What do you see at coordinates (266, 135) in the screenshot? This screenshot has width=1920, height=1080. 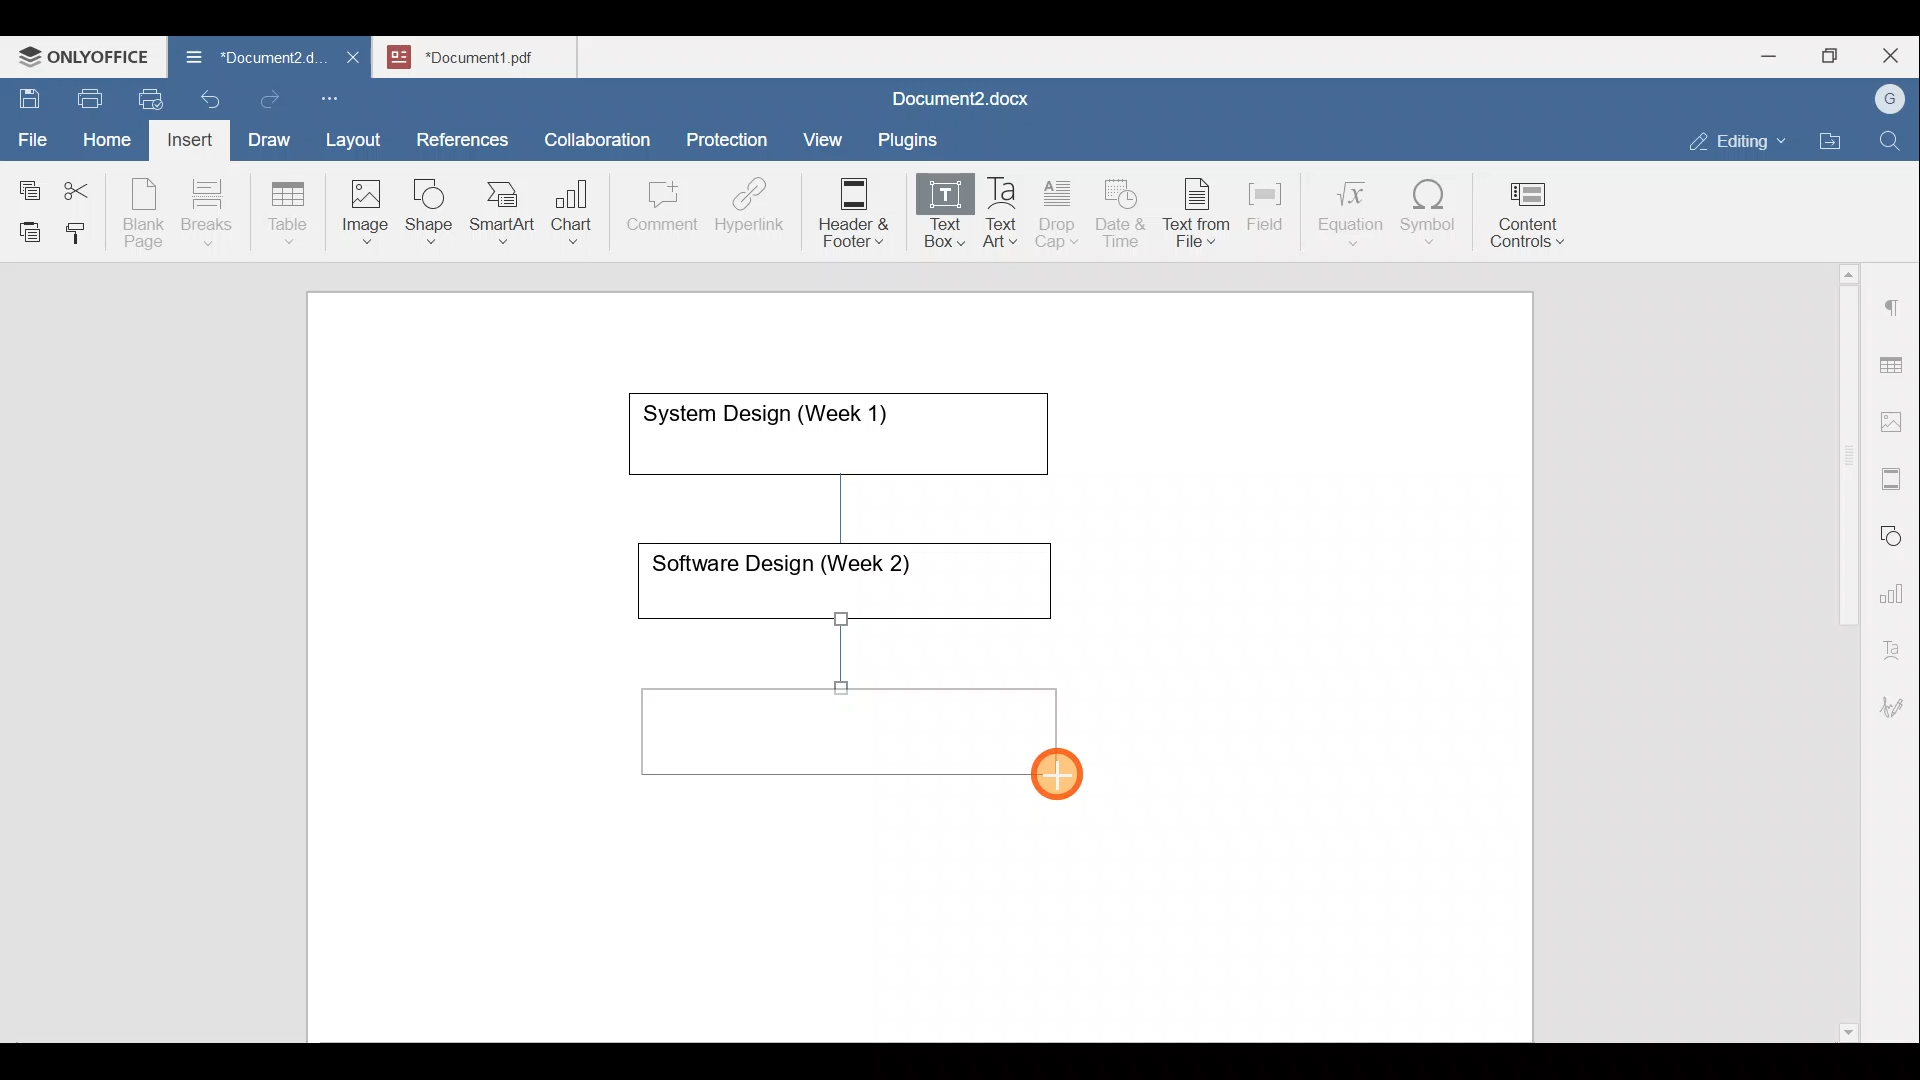 I see `Draw` at bounding box center [266, 135].